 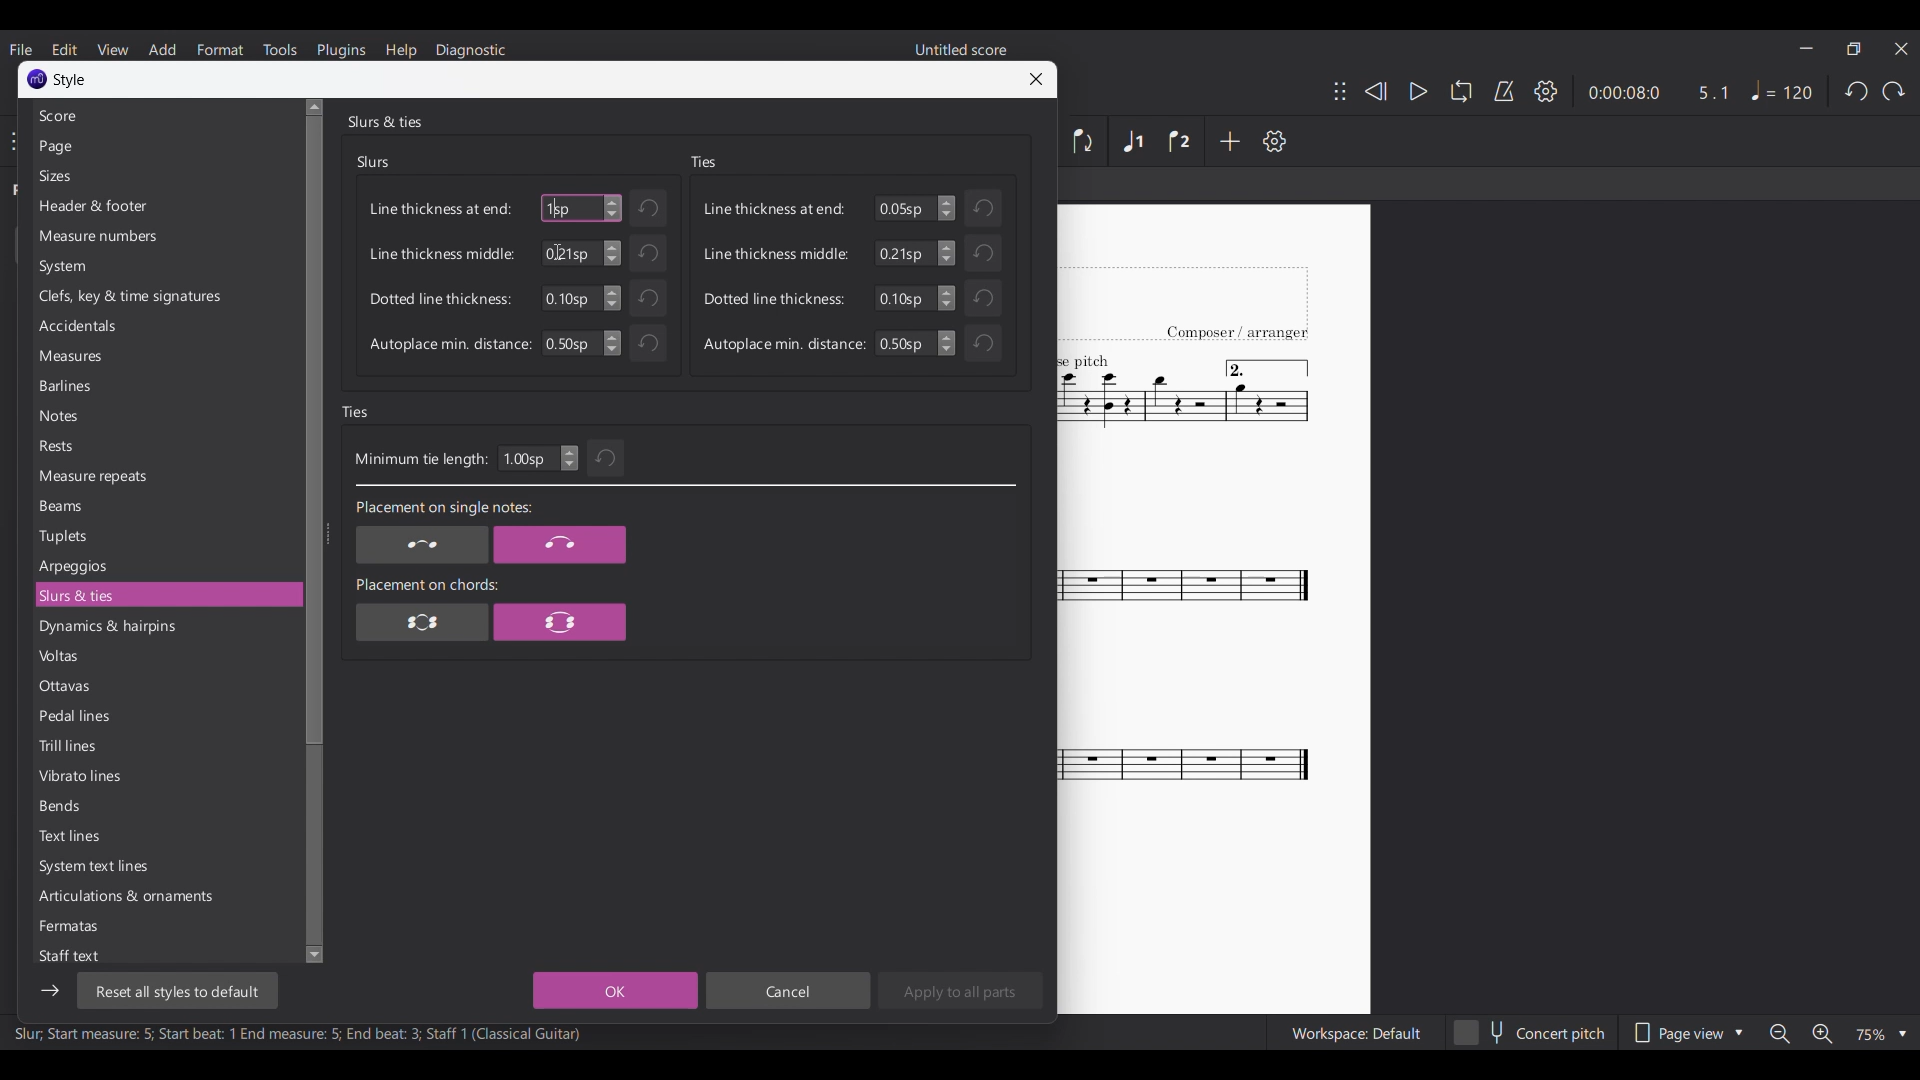 I want to click on Trill lines, so click(x=165, y=745).